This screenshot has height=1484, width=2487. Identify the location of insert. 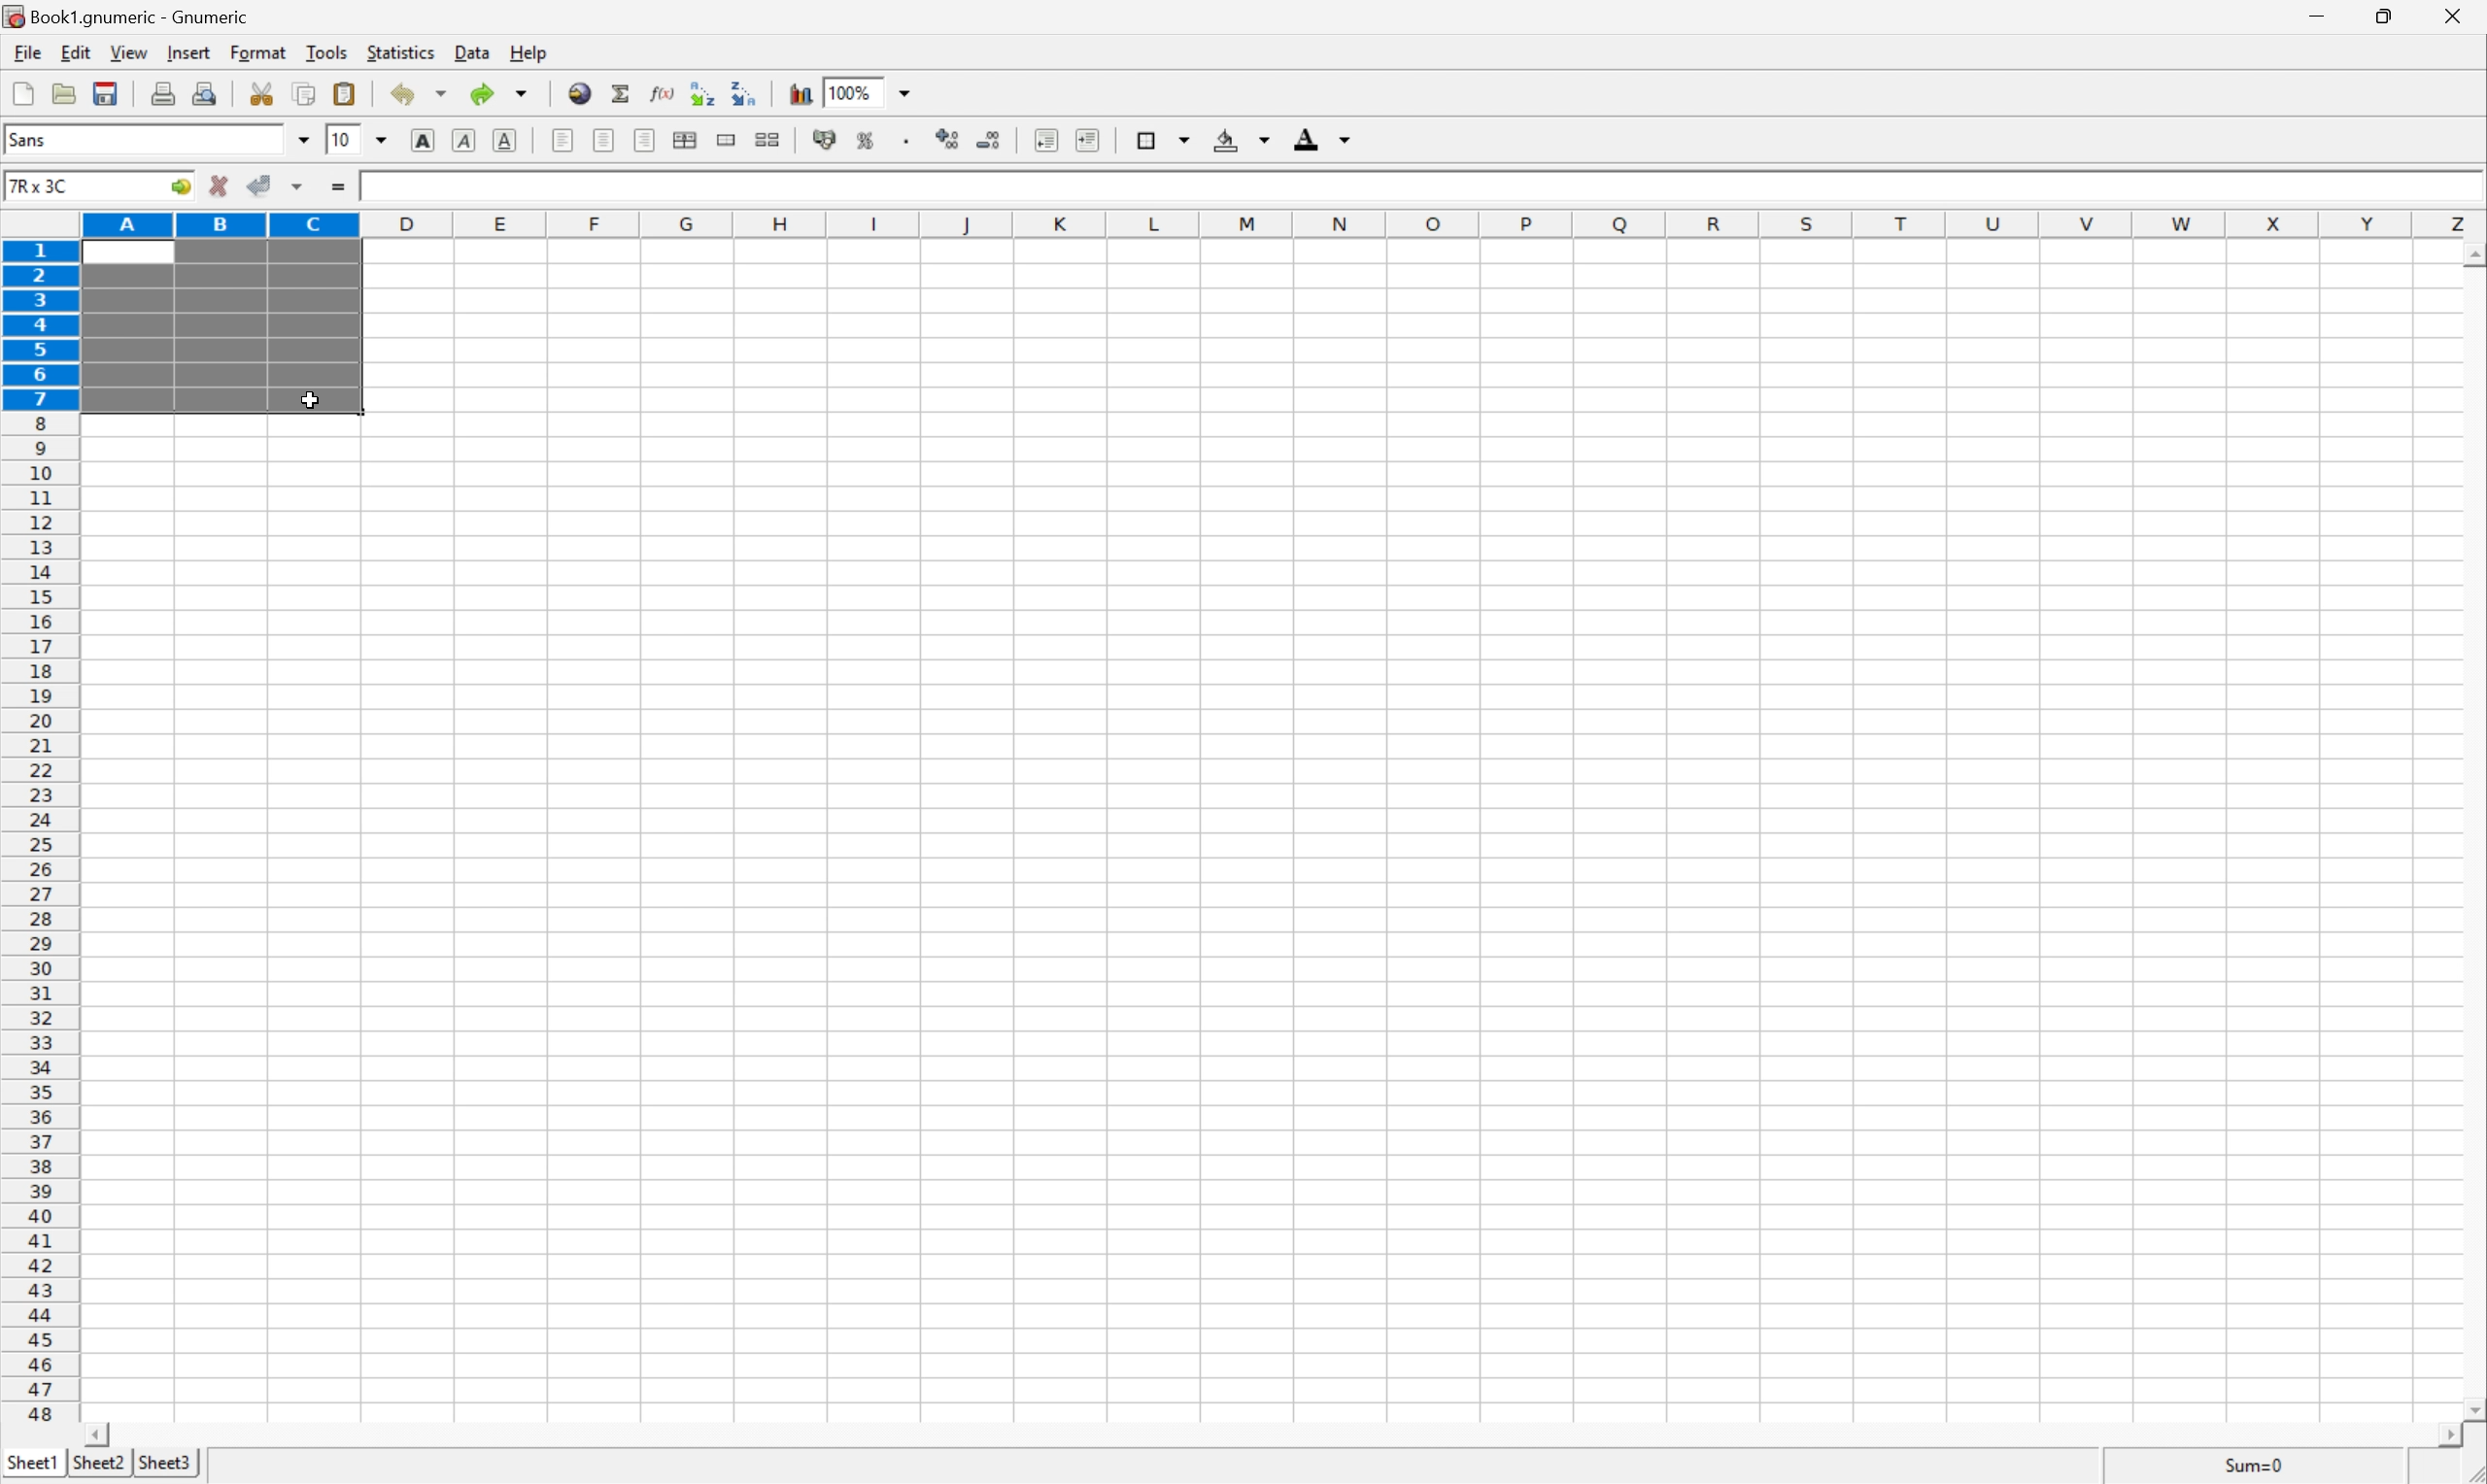
(188, 53).